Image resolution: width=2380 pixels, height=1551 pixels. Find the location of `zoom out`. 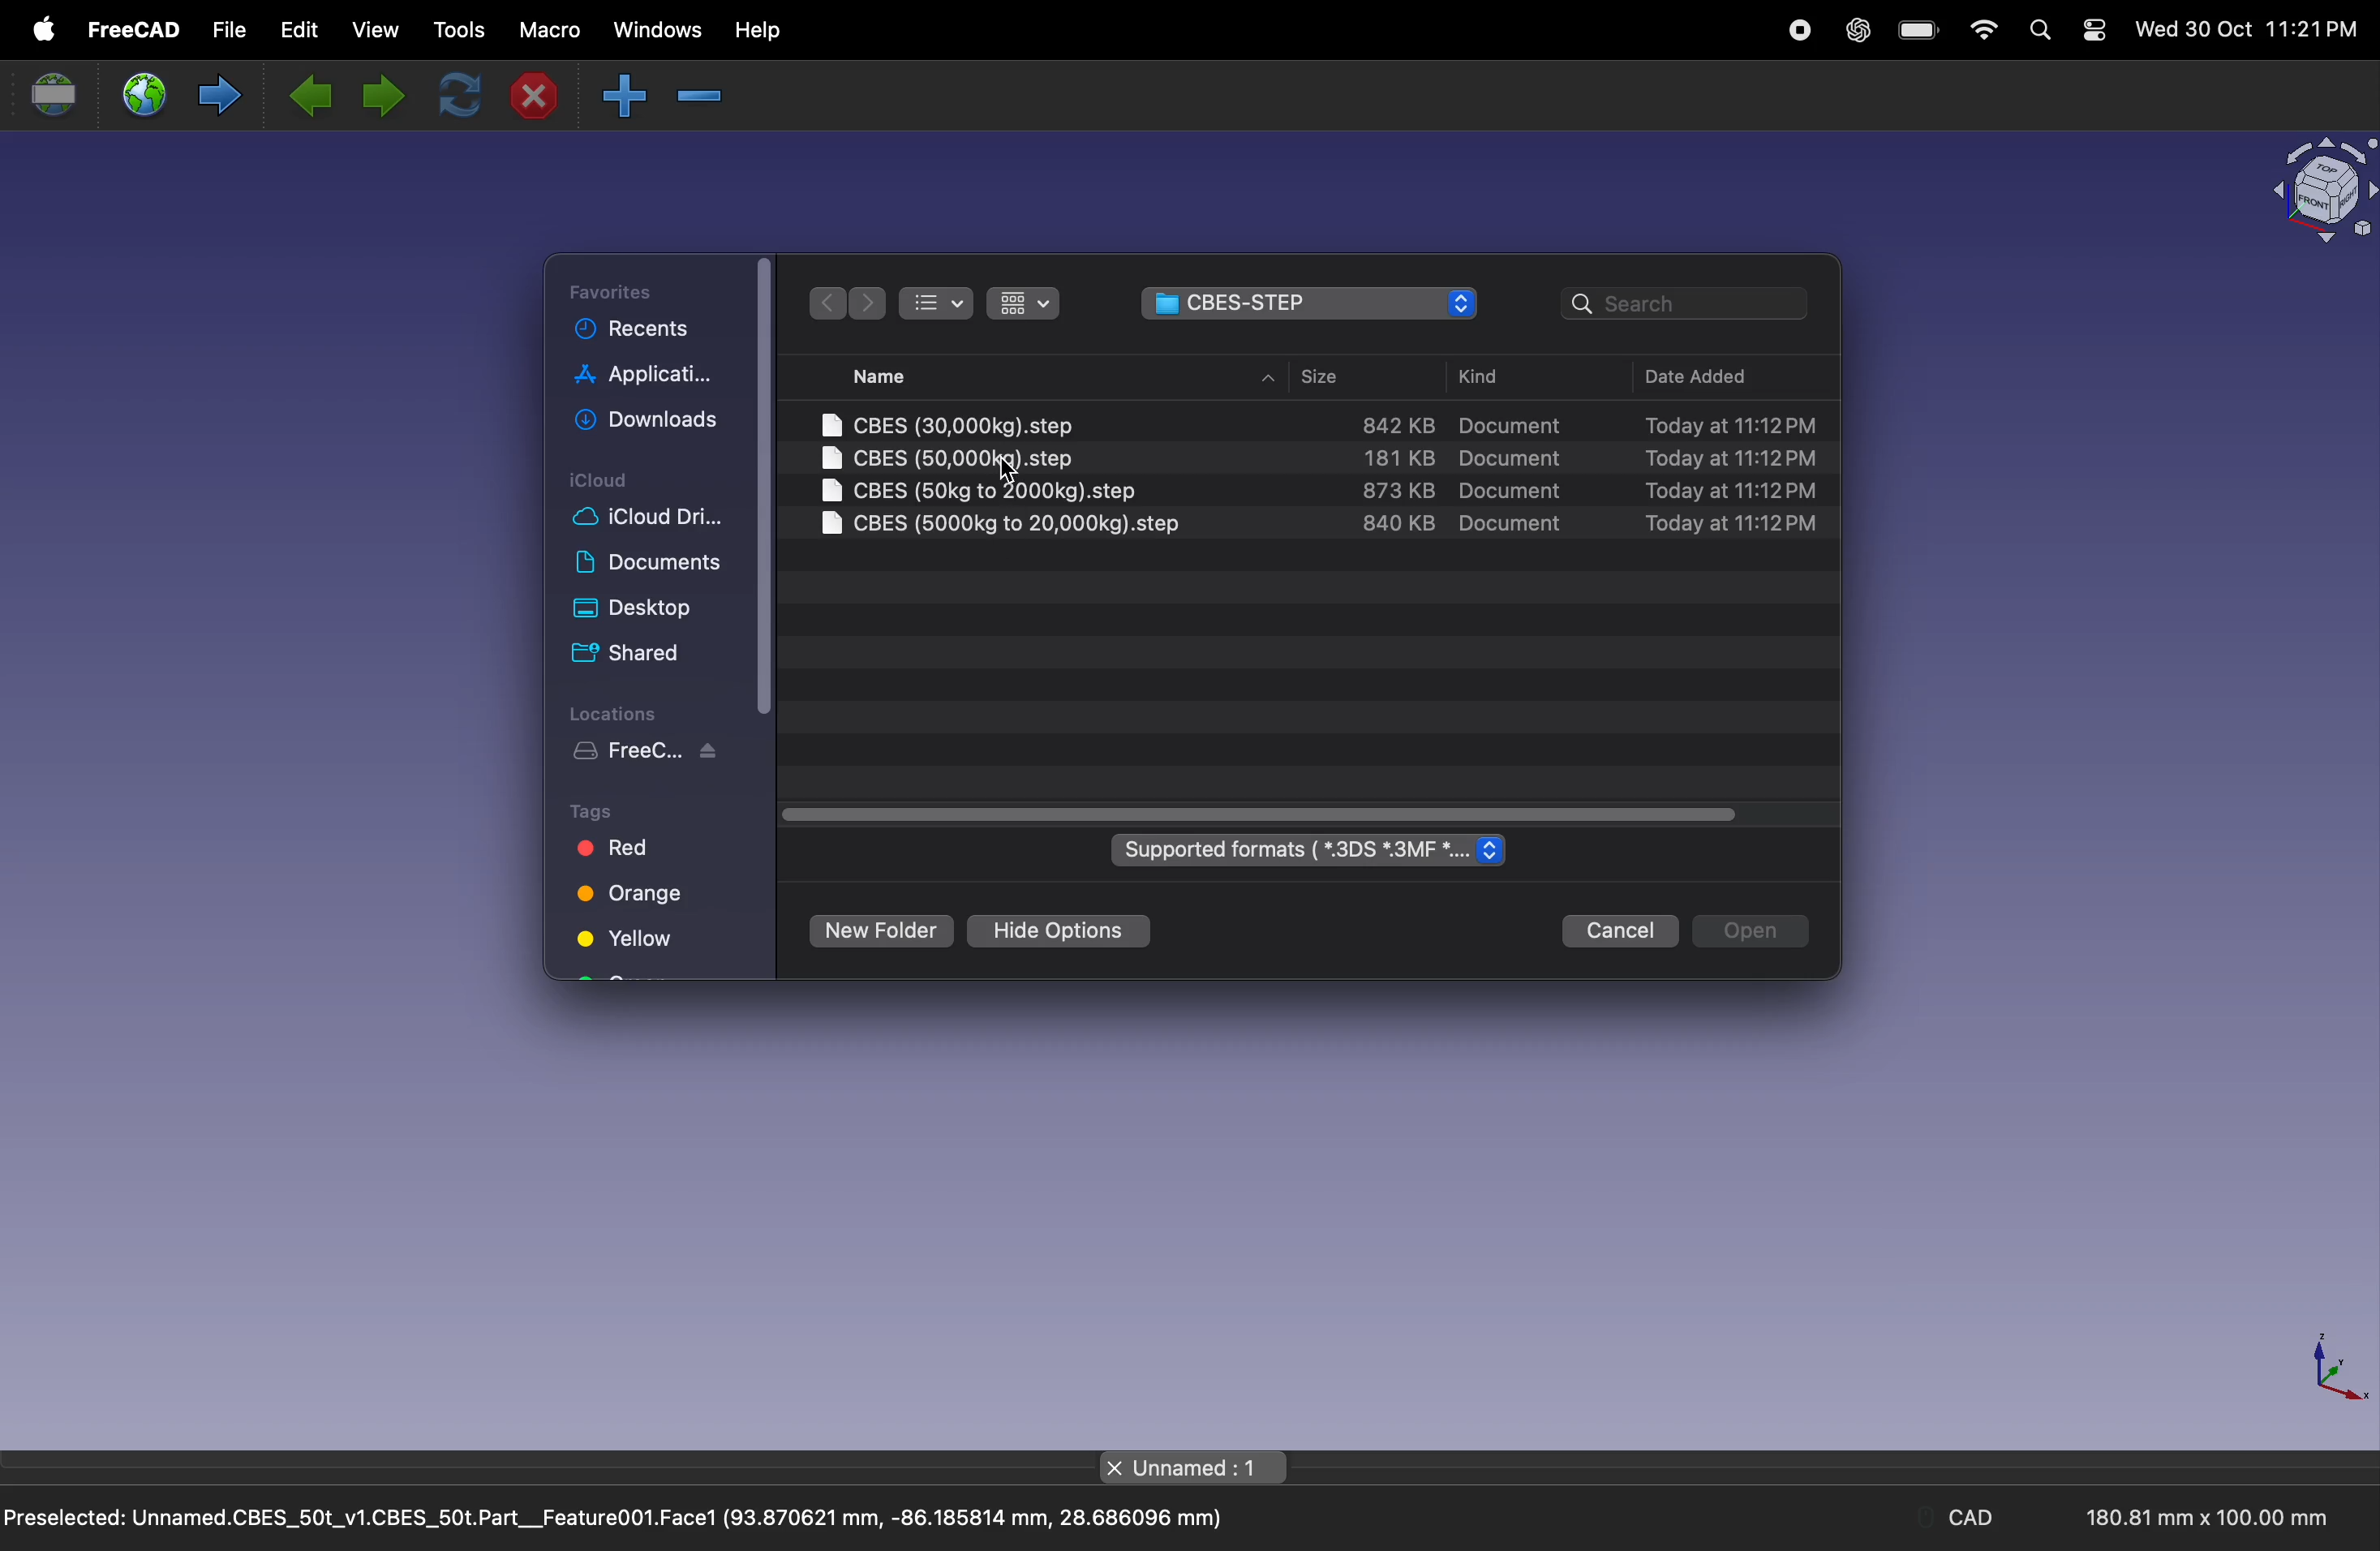

zoom out is located at coordinates (622, 96).